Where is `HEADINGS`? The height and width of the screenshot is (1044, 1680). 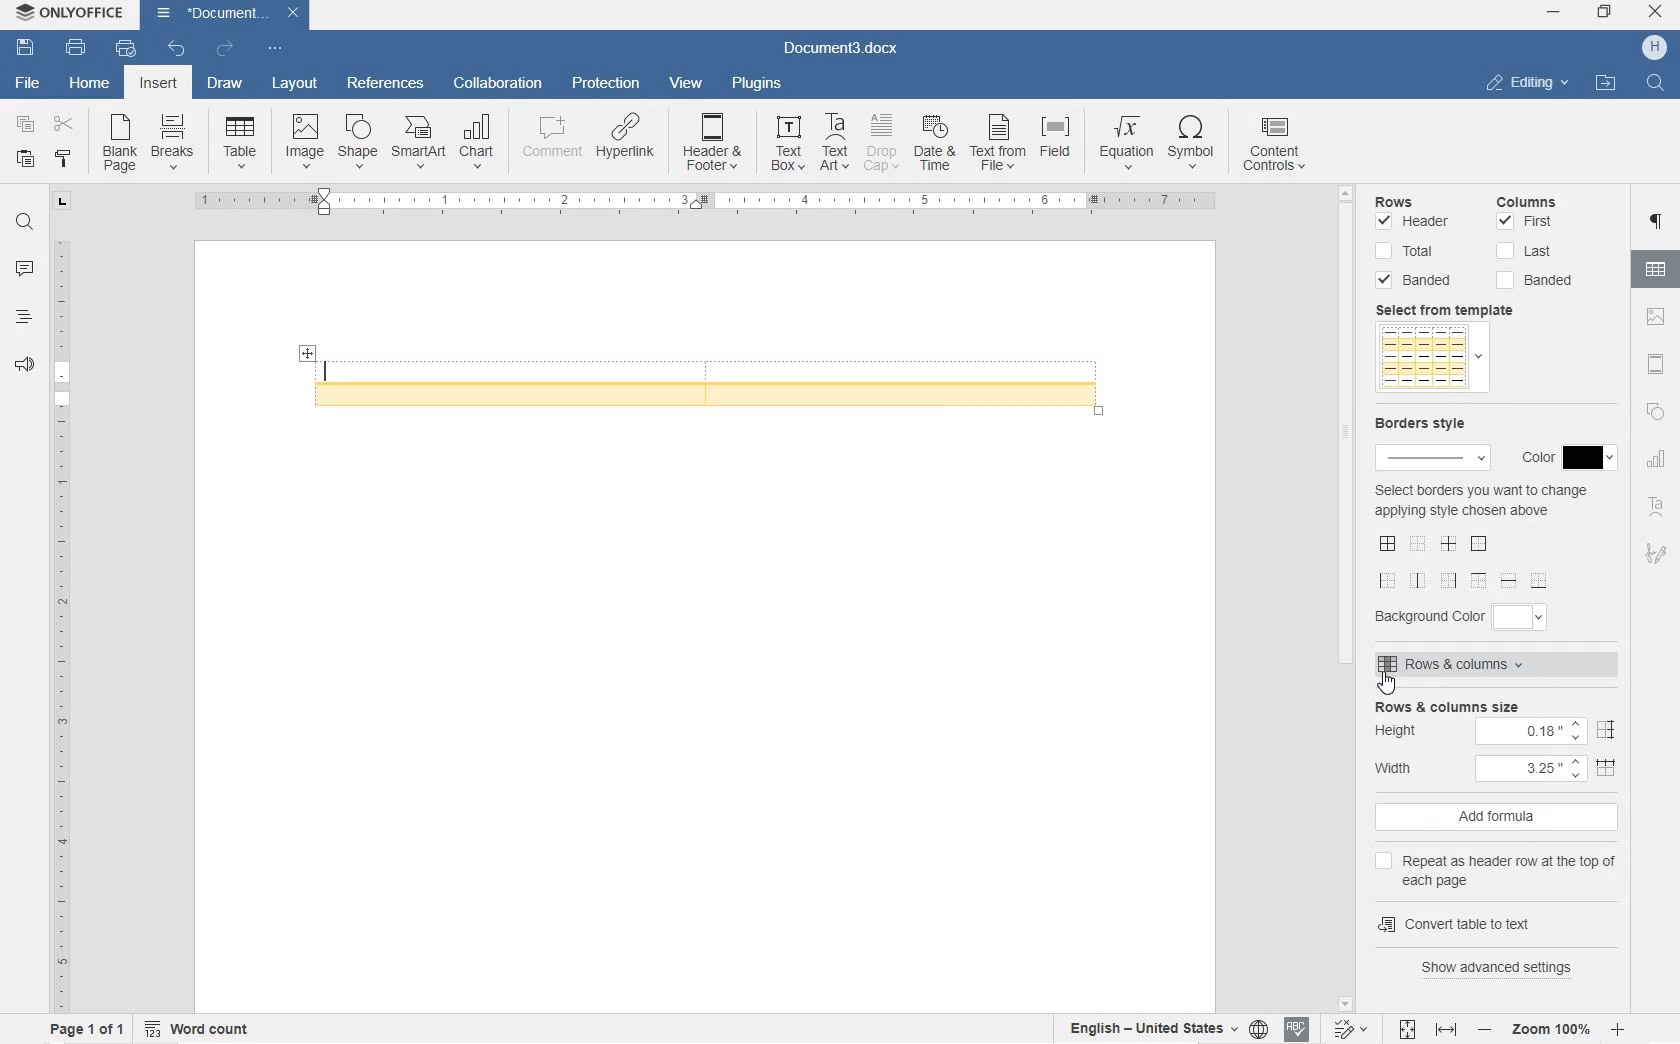 HEADINGS is located at coordinates (21, 321).